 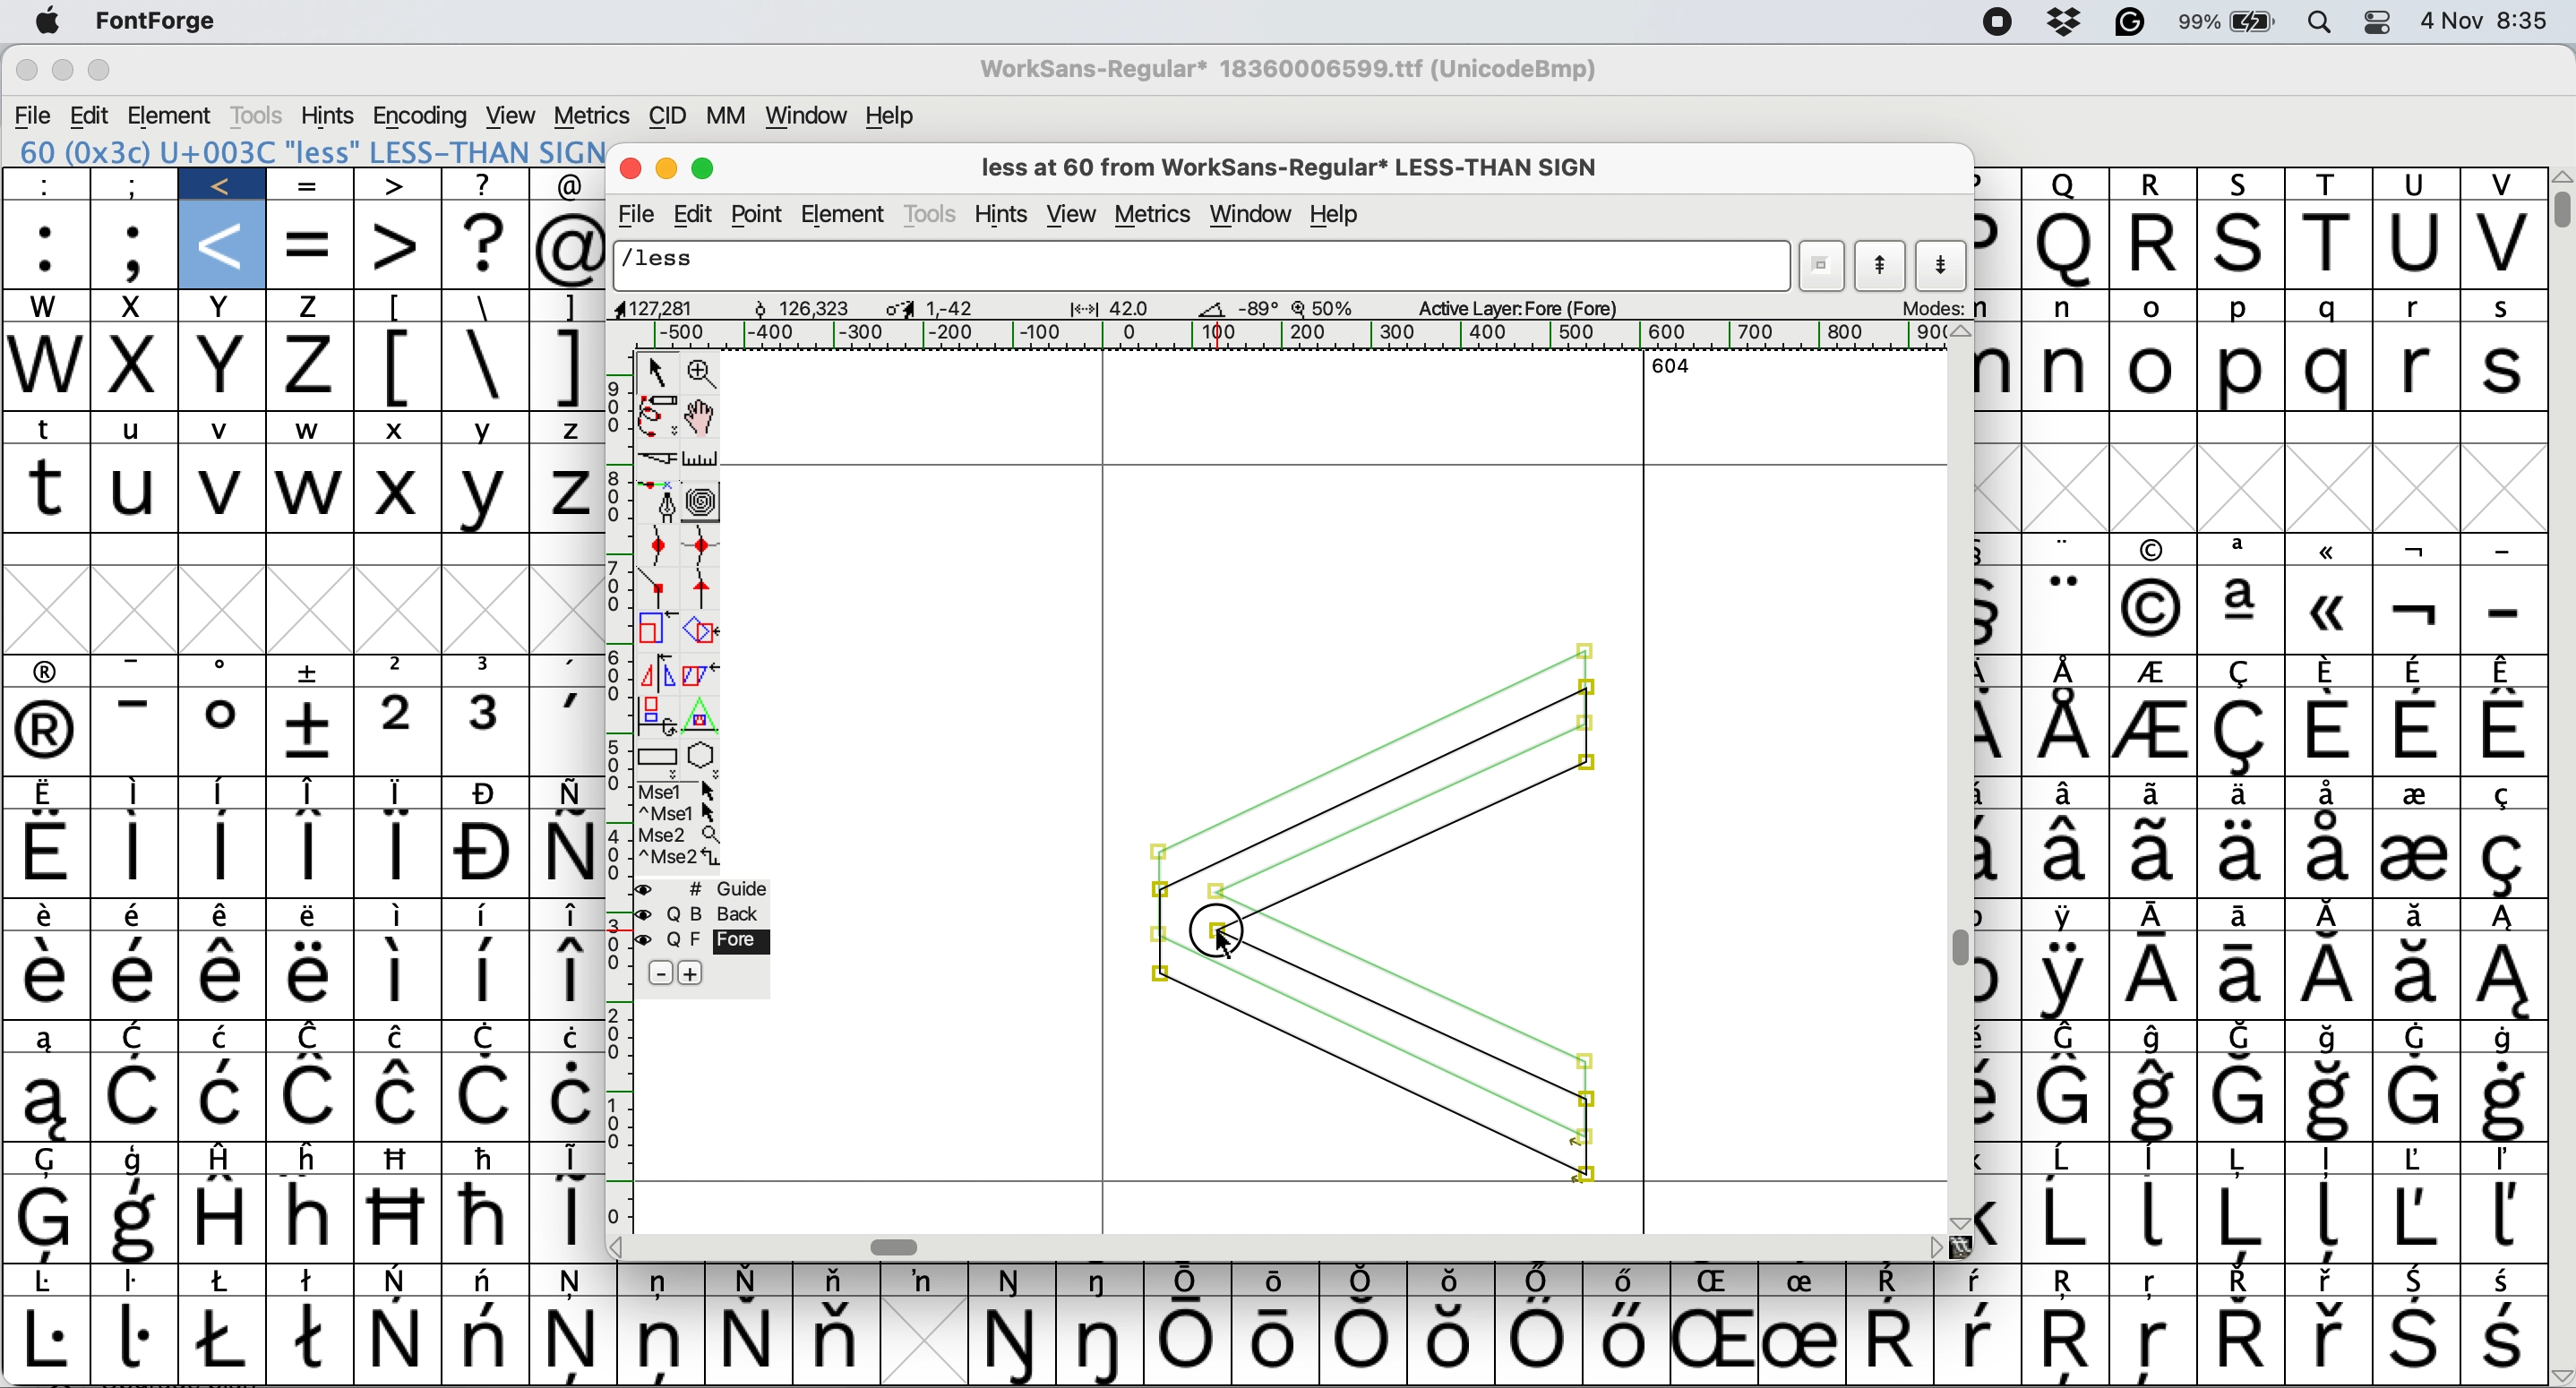 I want to click on z, so click(x=311, y=369).